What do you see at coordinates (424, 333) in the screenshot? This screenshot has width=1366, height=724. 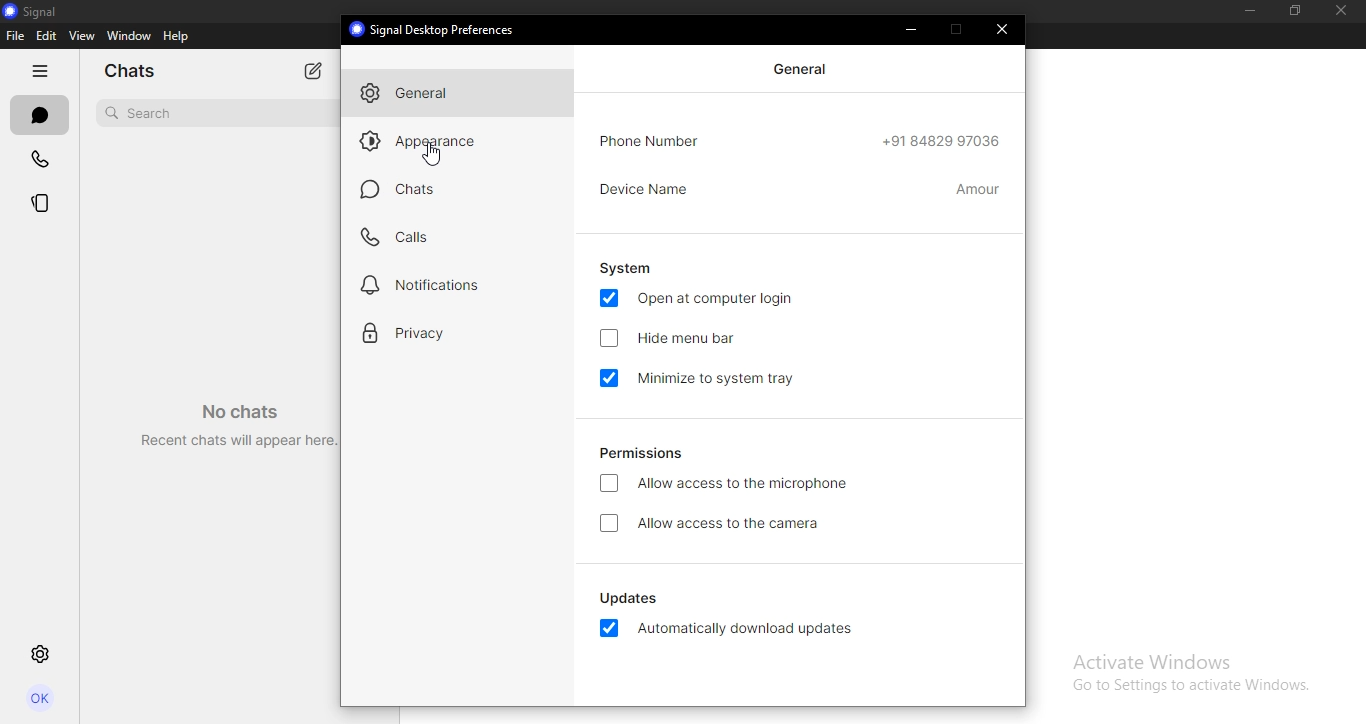 I see `privacy` at bounding box center [424, 333].